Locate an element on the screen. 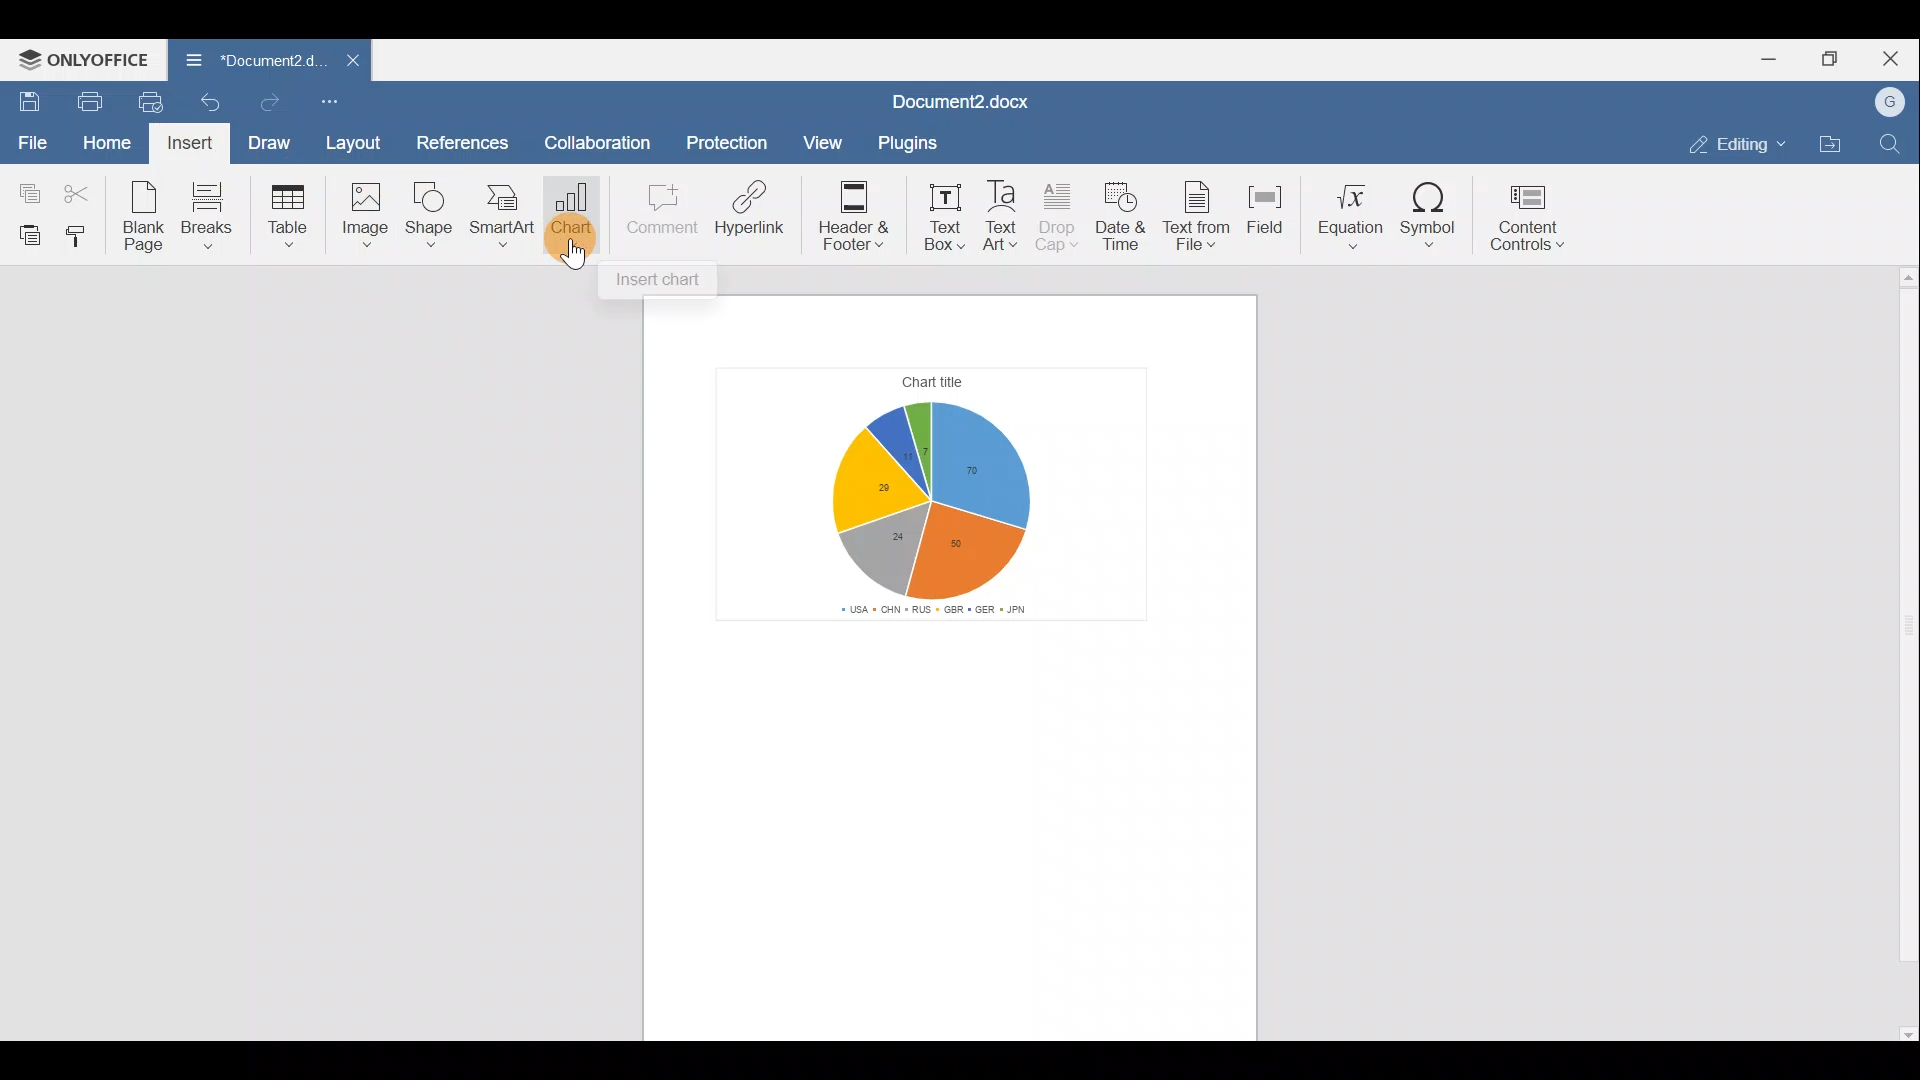  Cursor on Chart is located at coordinates (572, 221).